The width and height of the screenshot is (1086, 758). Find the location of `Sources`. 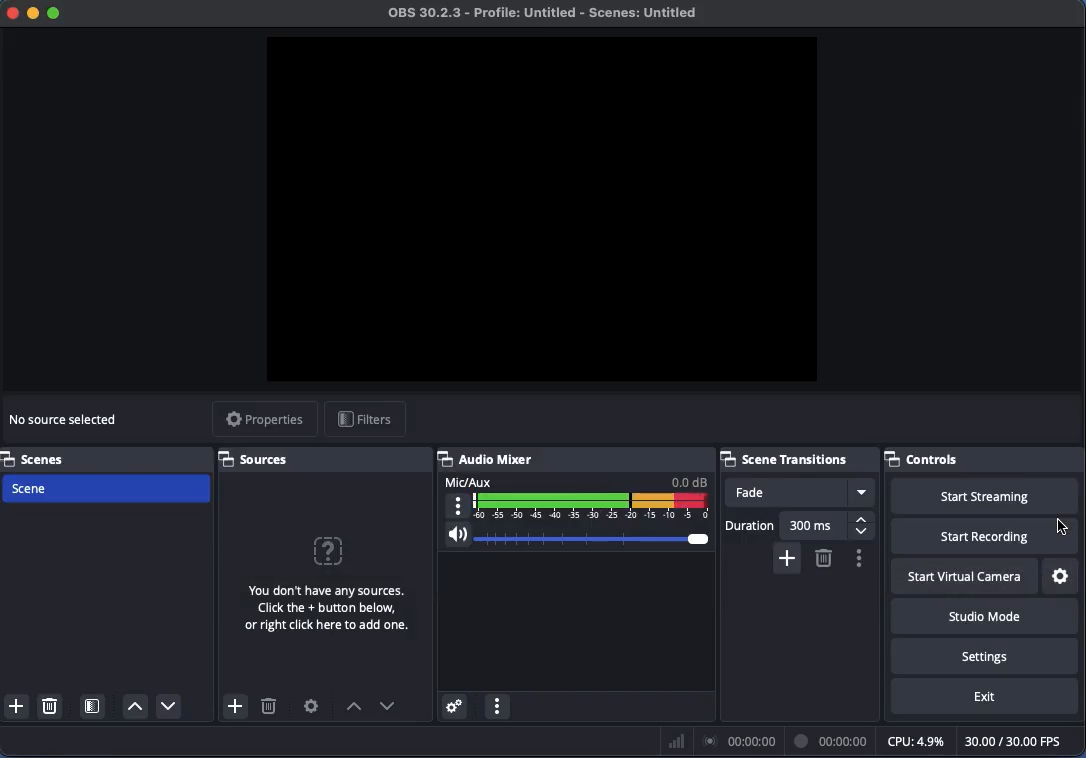

Sources is located at coordinates (259, 459).